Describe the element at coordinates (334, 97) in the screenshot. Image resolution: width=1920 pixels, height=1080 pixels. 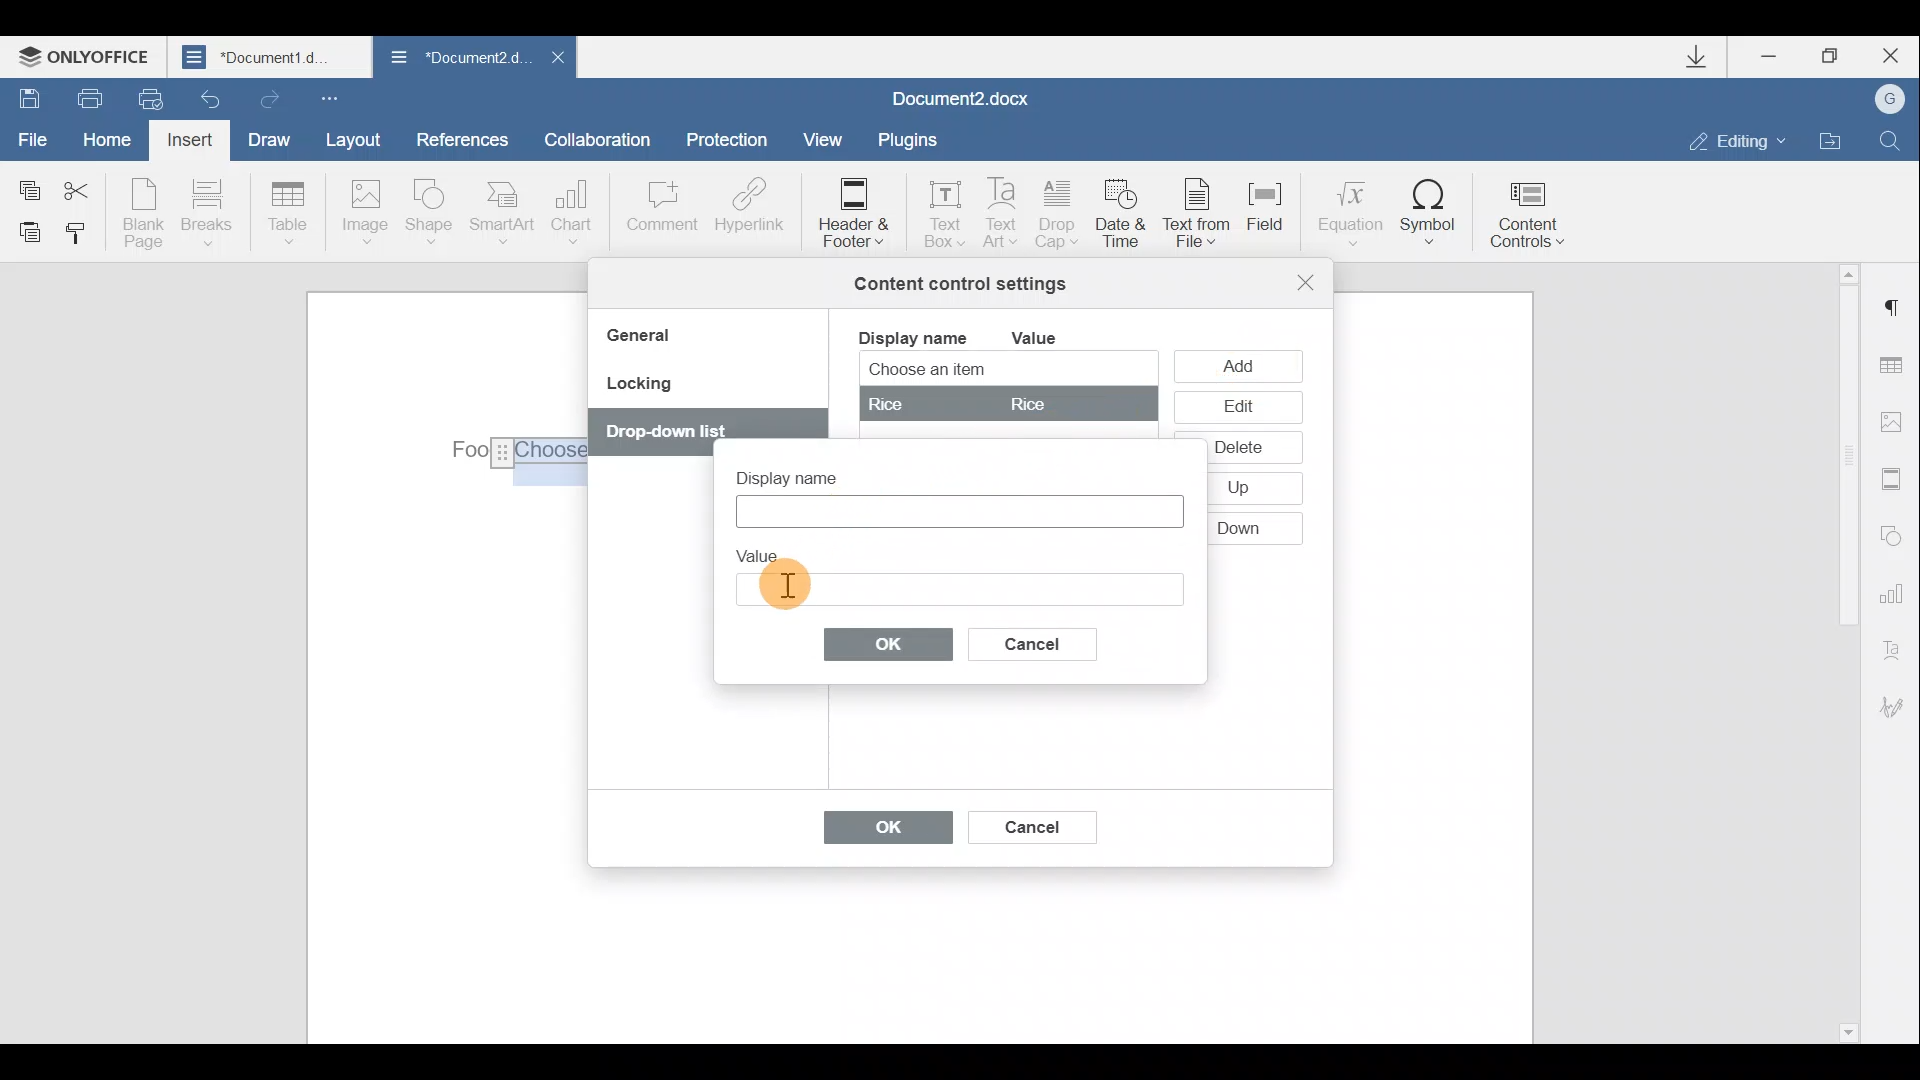
I see `Customize quick access toolbar` at that location.